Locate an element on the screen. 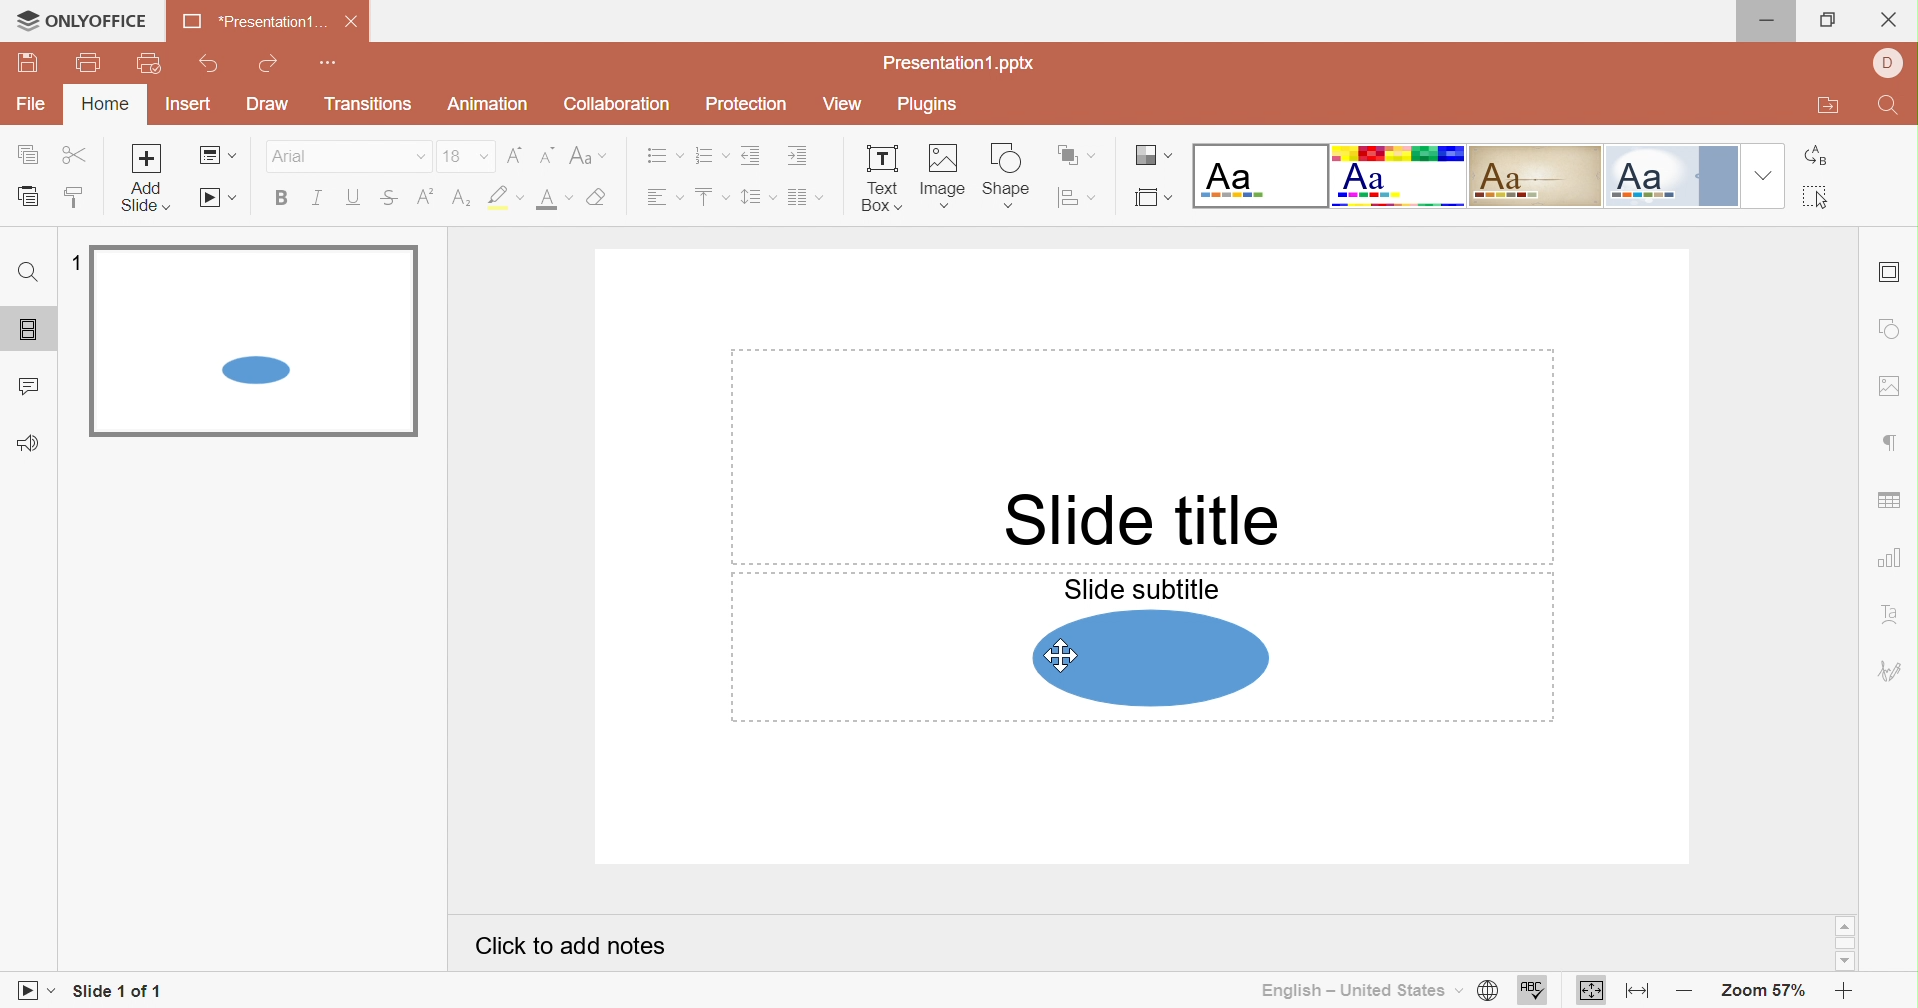 This screenshot has width=1918, height=1008. Undo is located at coordinates (211, 68).